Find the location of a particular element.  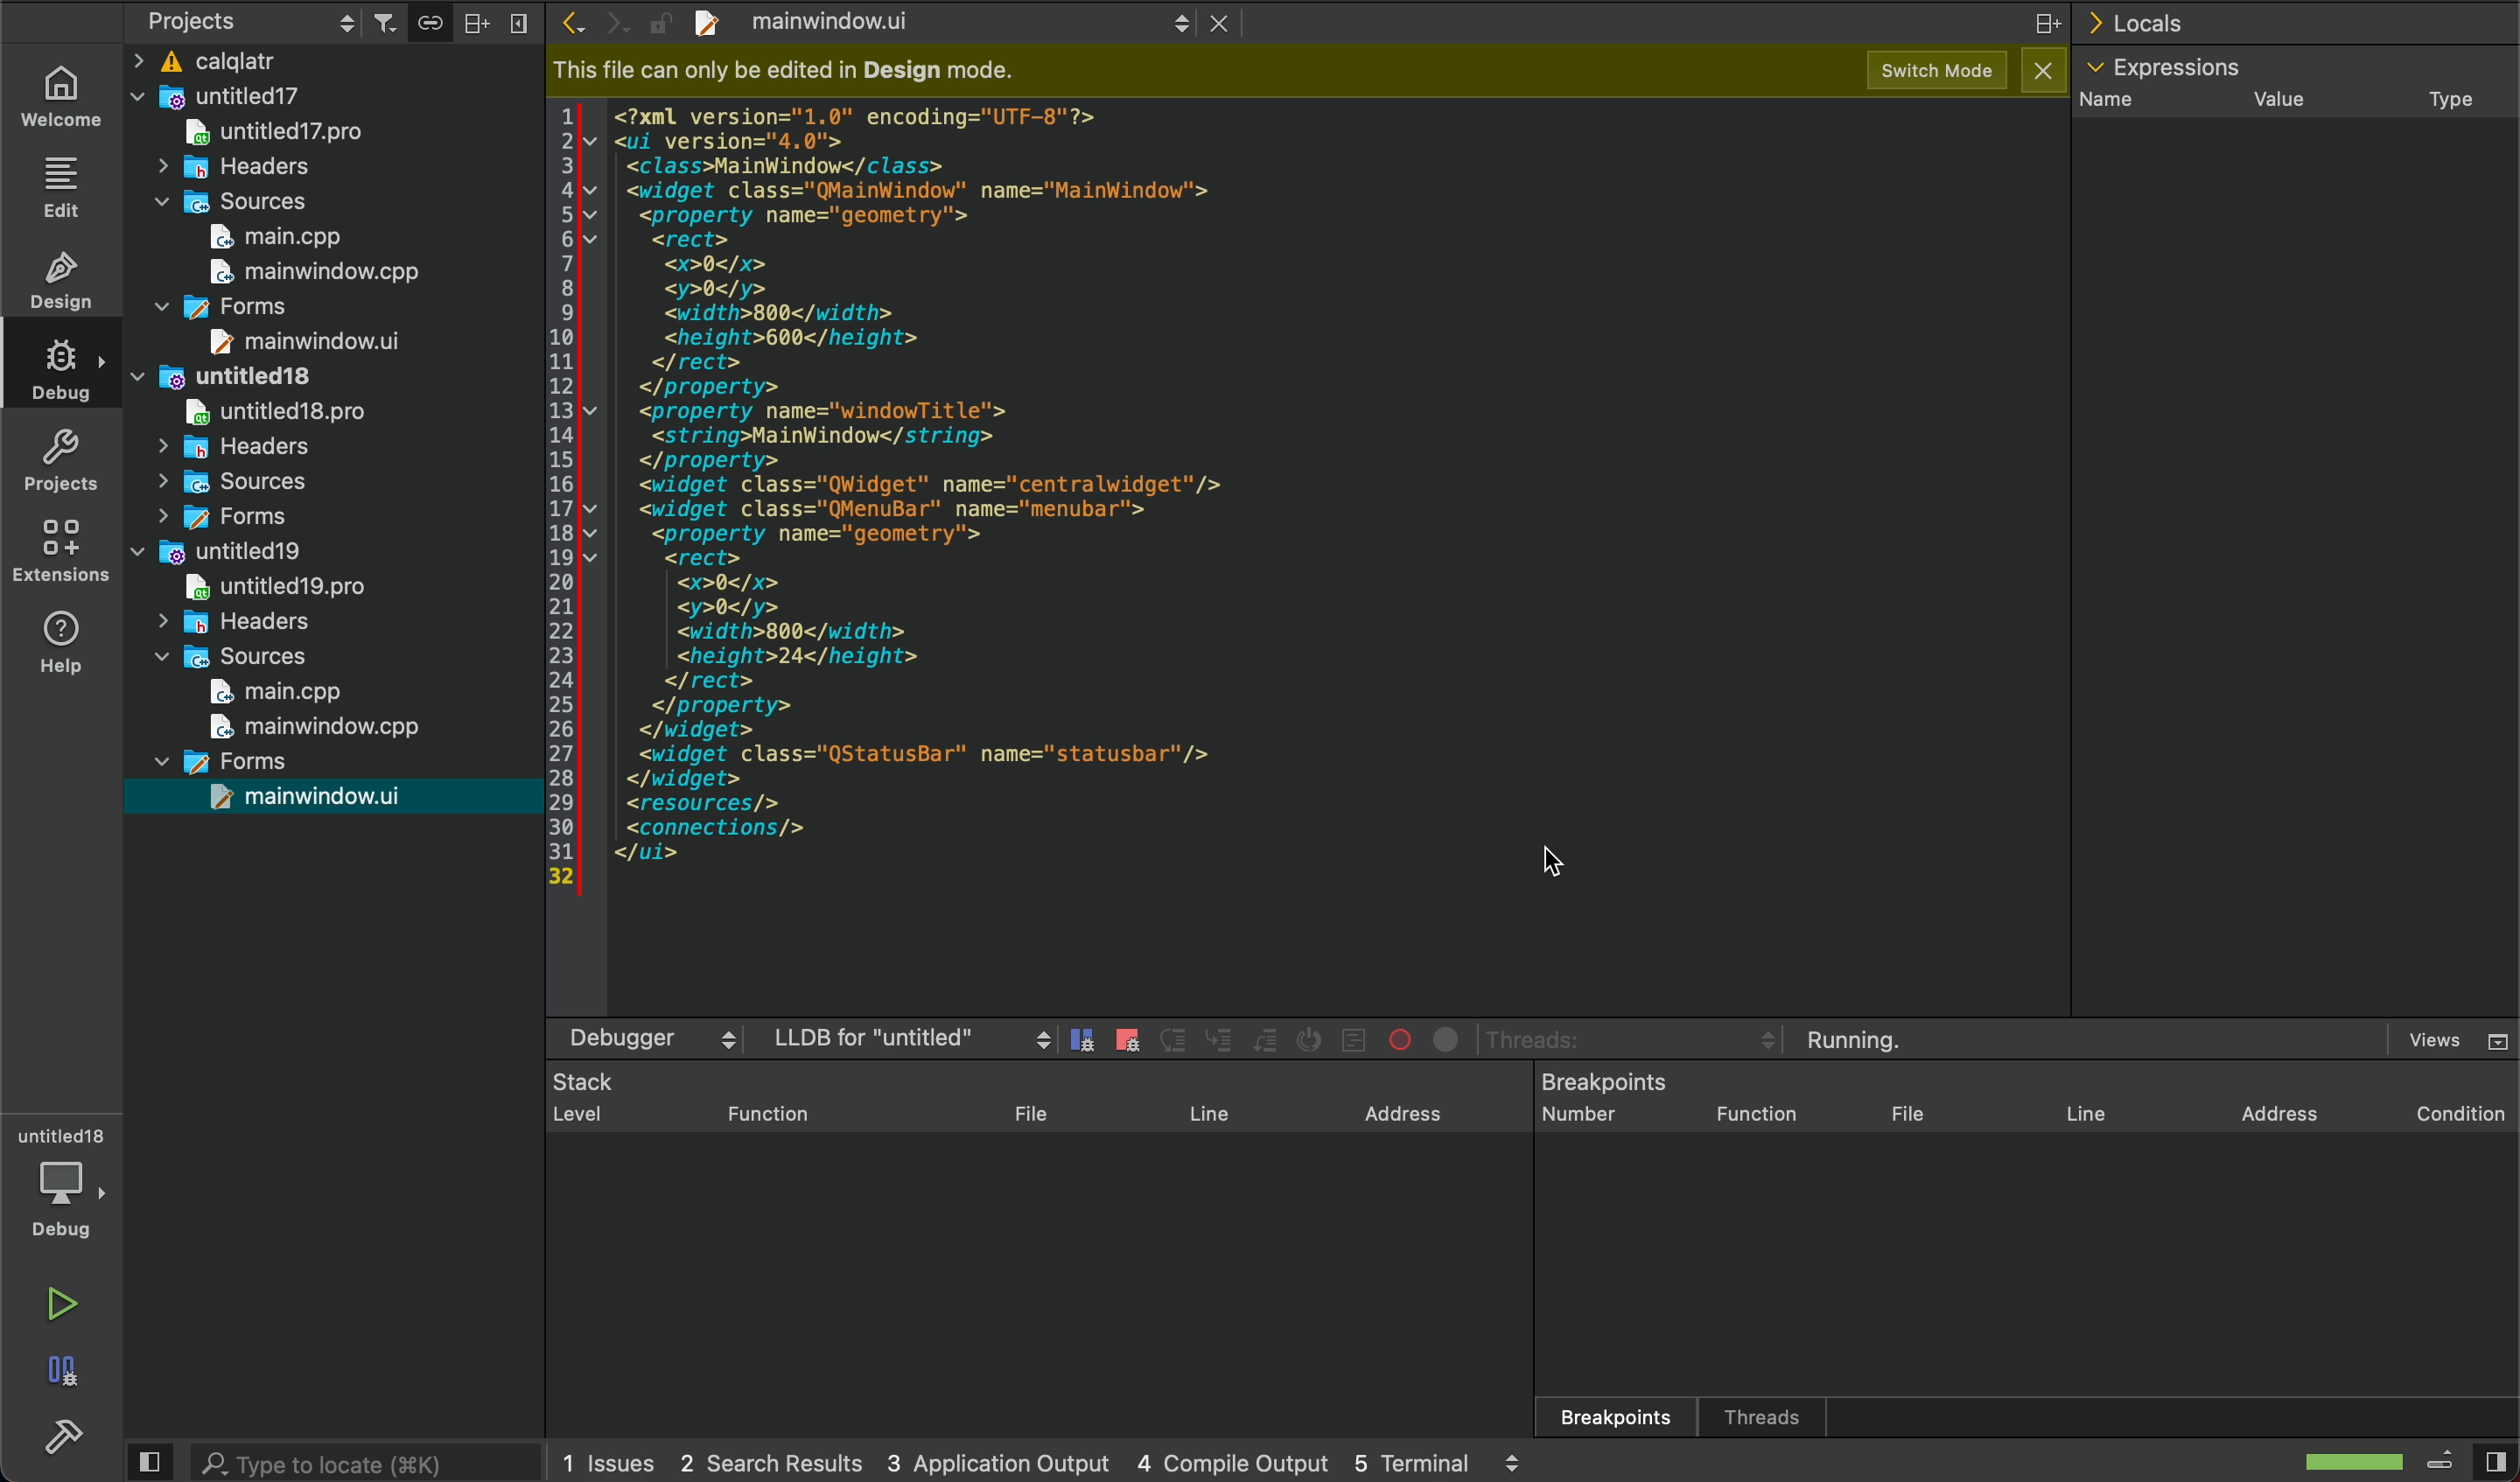

terminal button is located at coordinates (1084, 1043).